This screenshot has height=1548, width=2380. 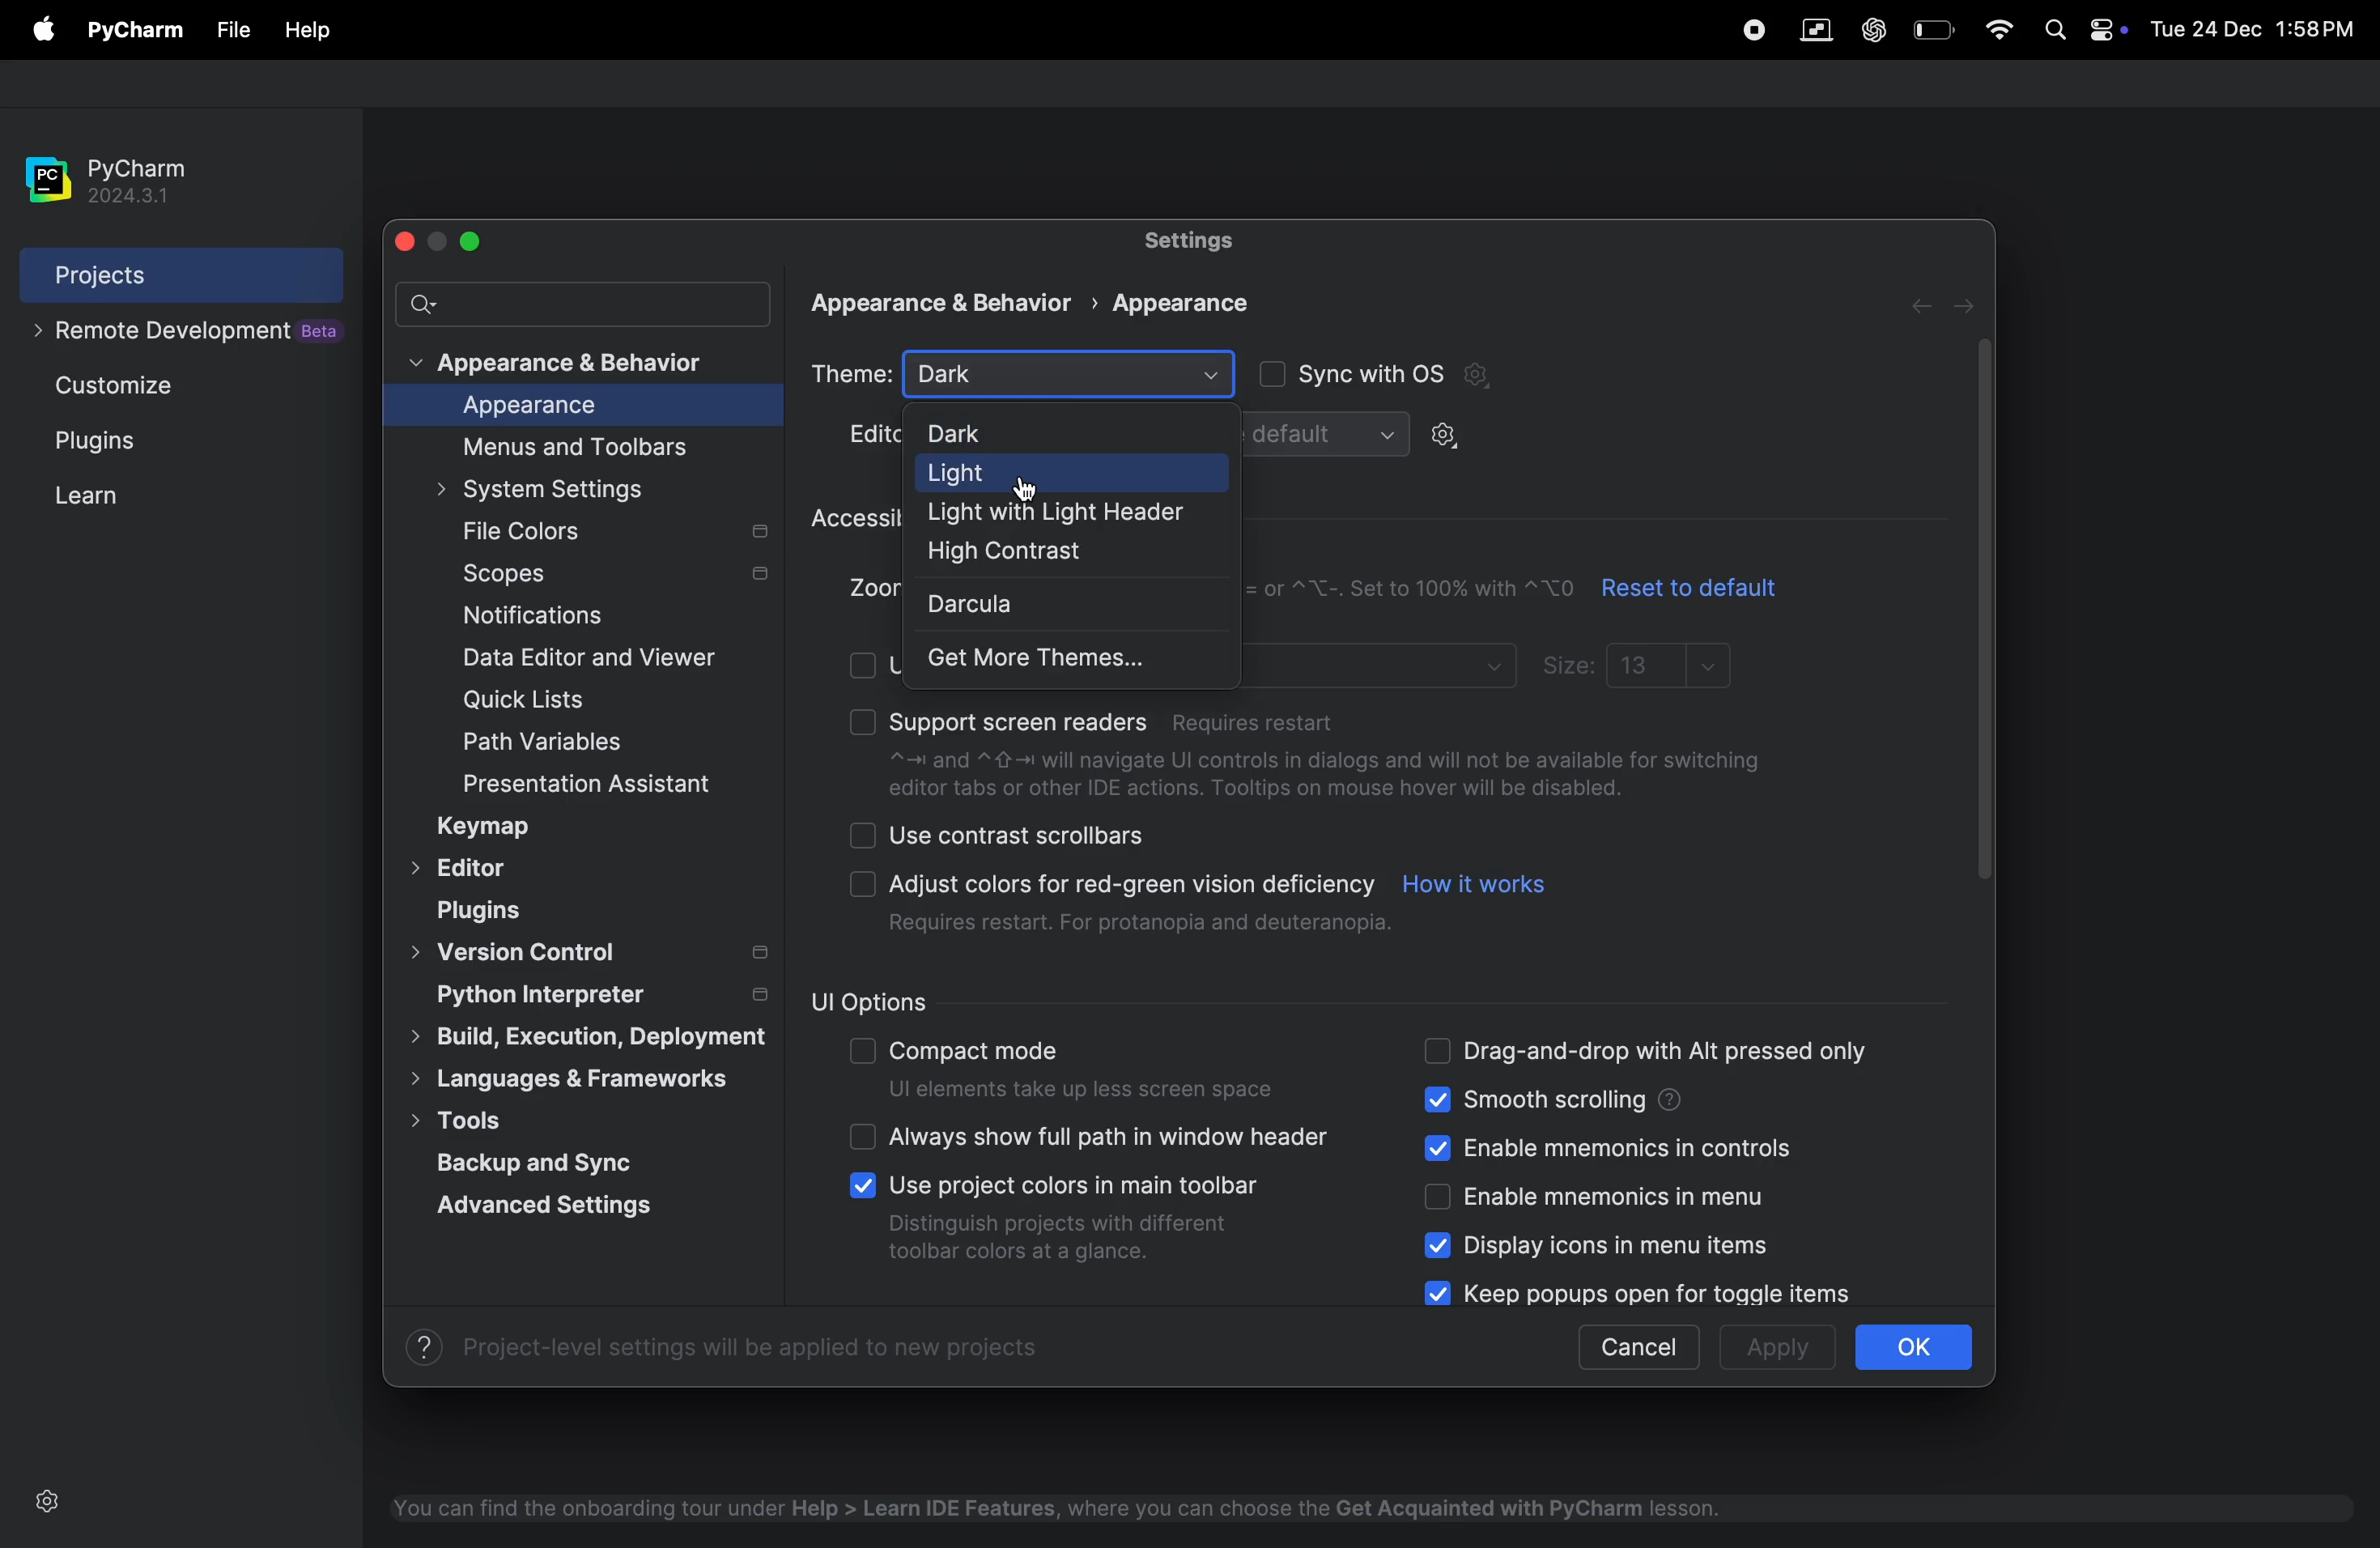 I want to click on check boxes, so click(x=862, y=1047).